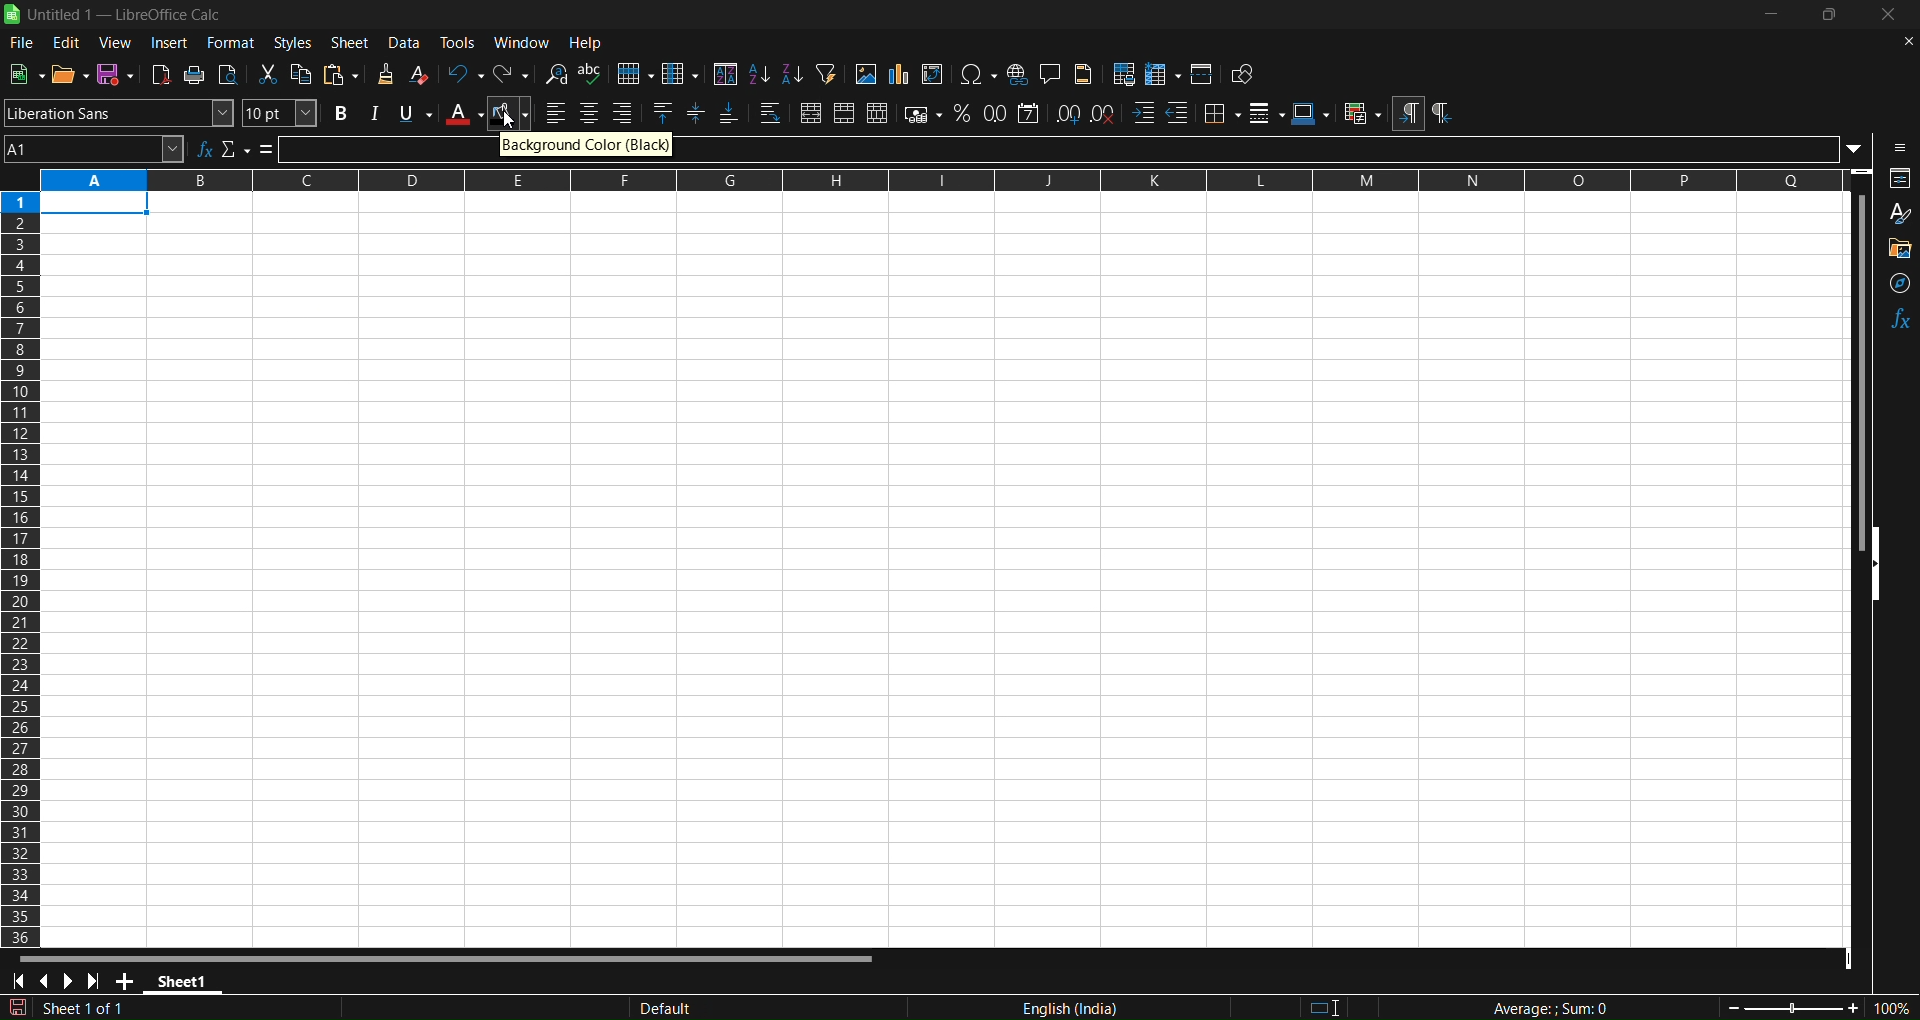 This screenshot has height=1020, width=1920. What do you see at coordinates (46, 981) in the screenshot?
I see `scroll to previous sheet` at bounding box center [46, 981].